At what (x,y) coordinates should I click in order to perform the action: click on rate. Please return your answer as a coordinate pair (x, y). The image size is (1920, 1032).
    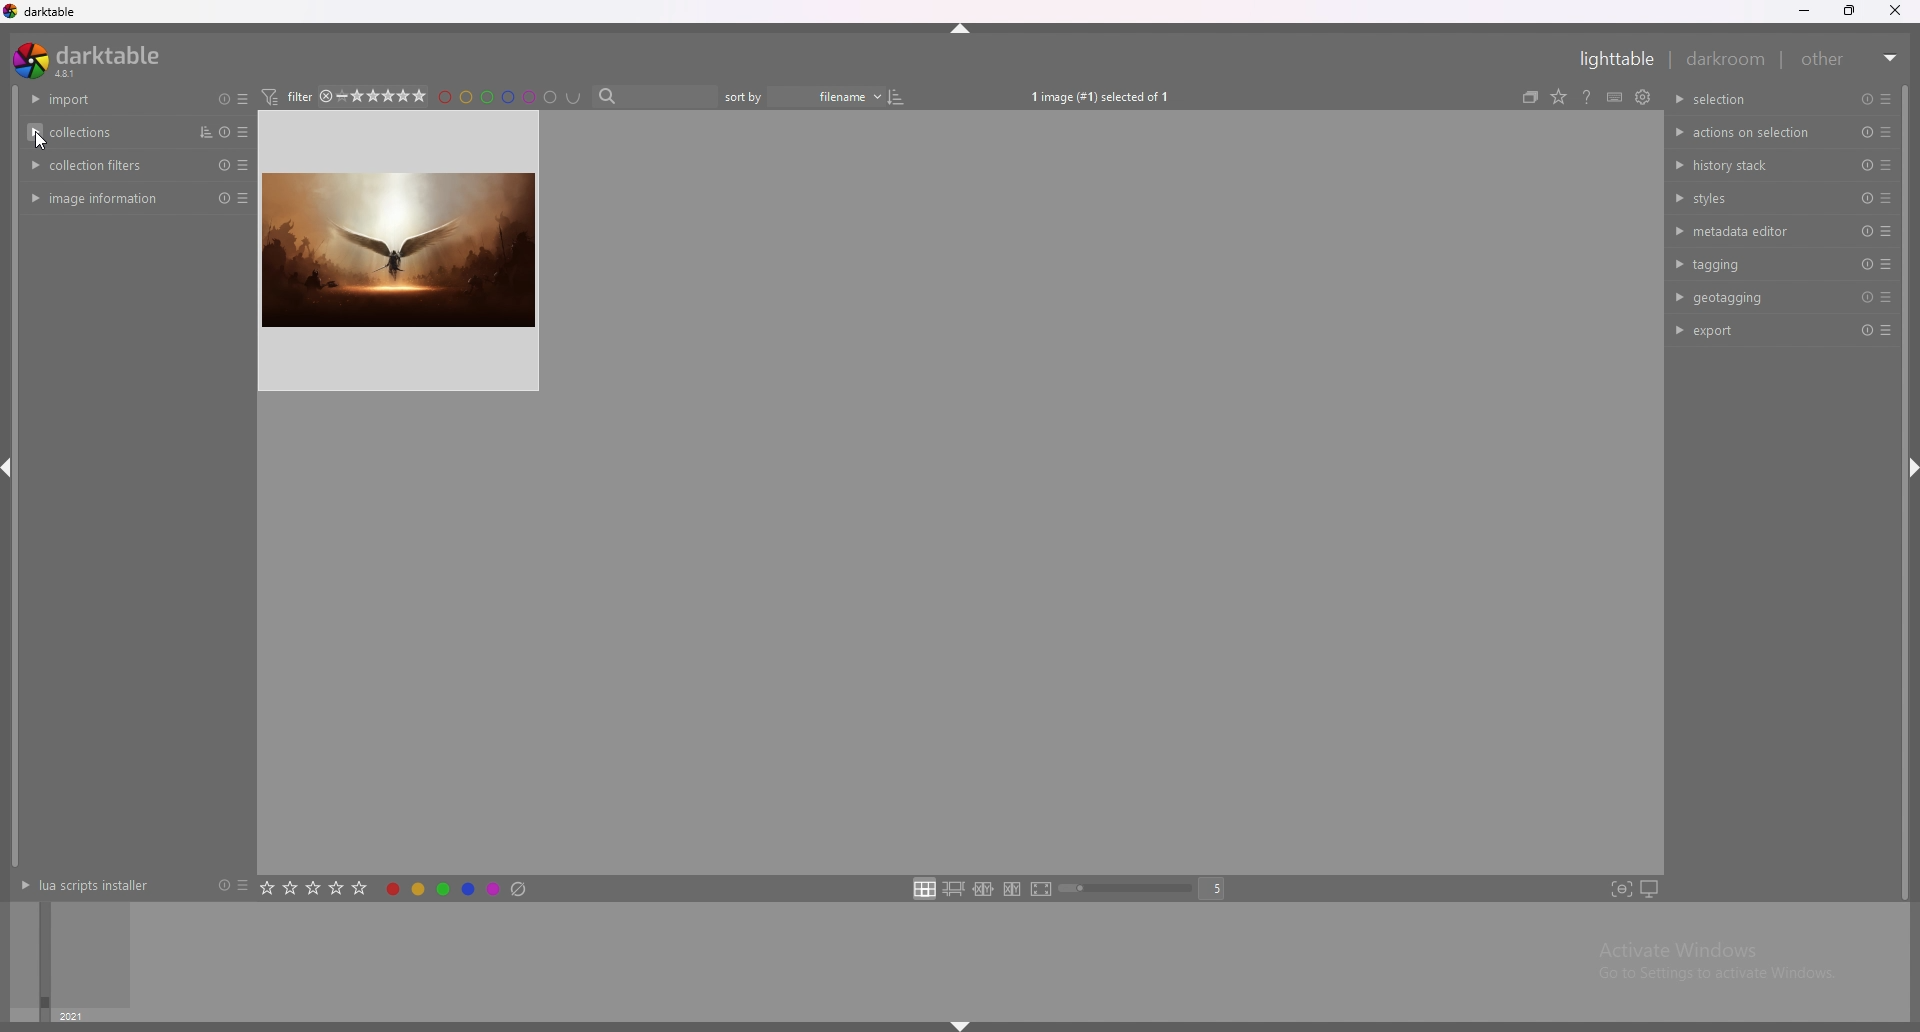
    Looking at the image, I should click on (315, 886).